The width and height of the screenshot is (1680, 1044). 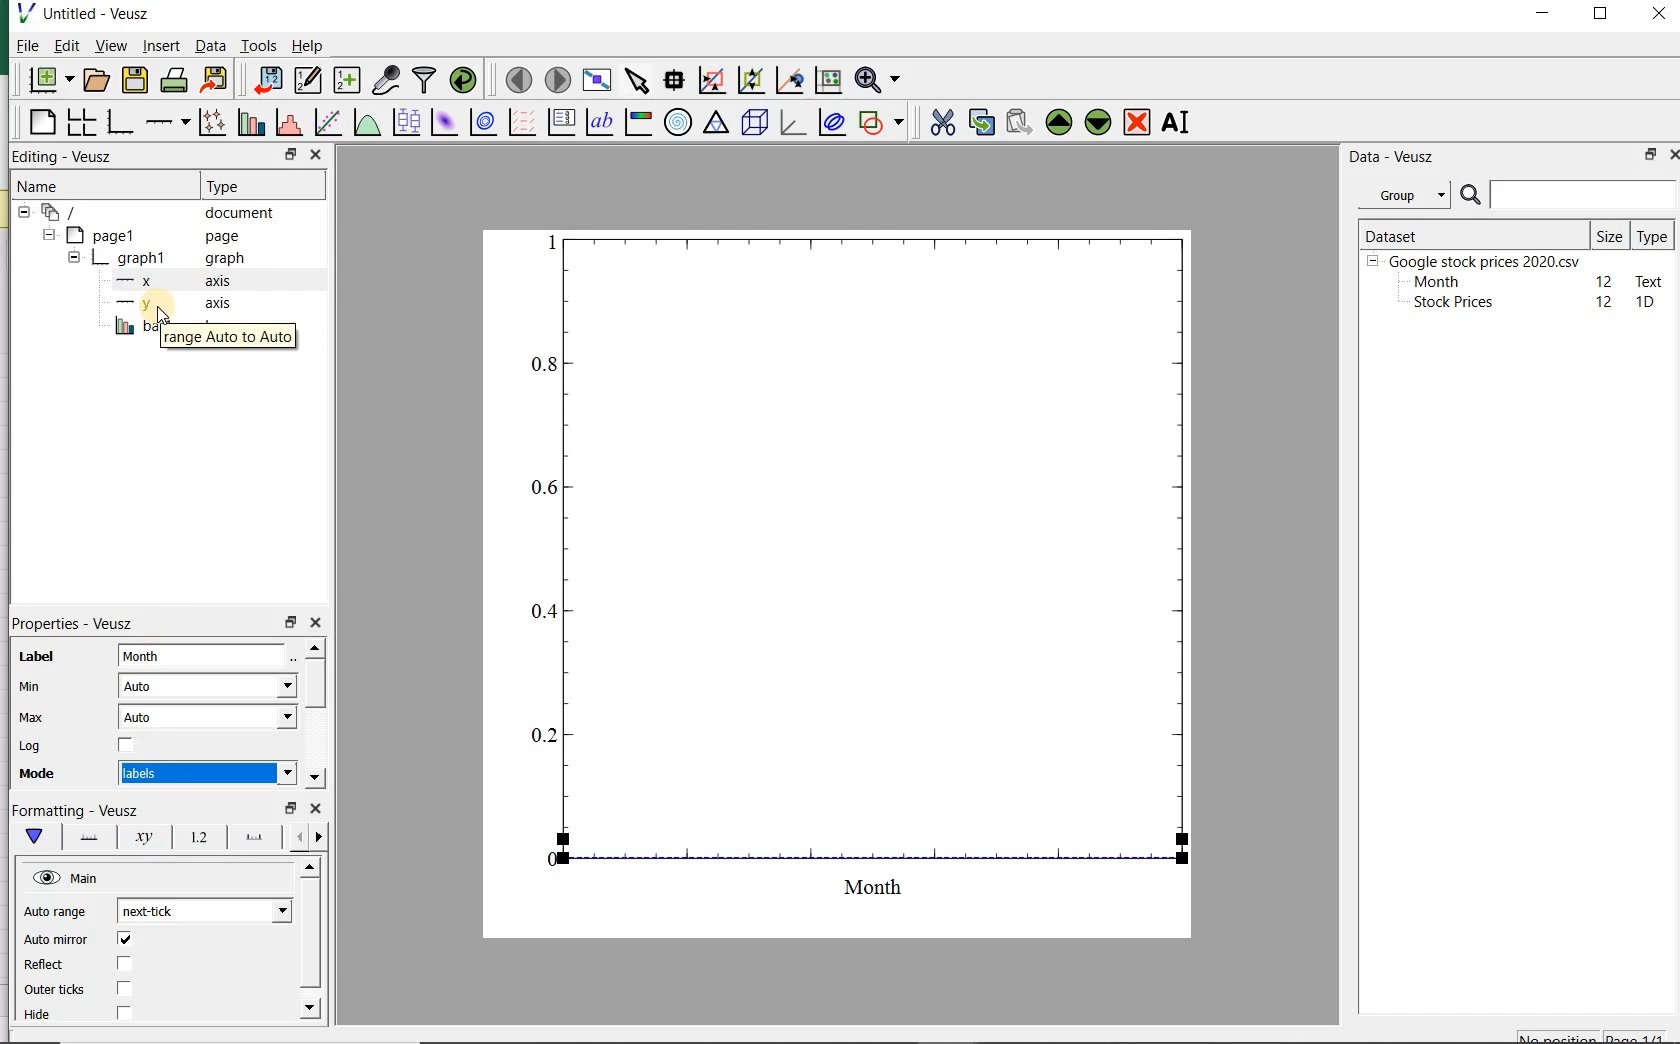 What do you see at coordinates (170, 304) in the screenshot?
I see `y-axis` at bounding box center [170, 304].